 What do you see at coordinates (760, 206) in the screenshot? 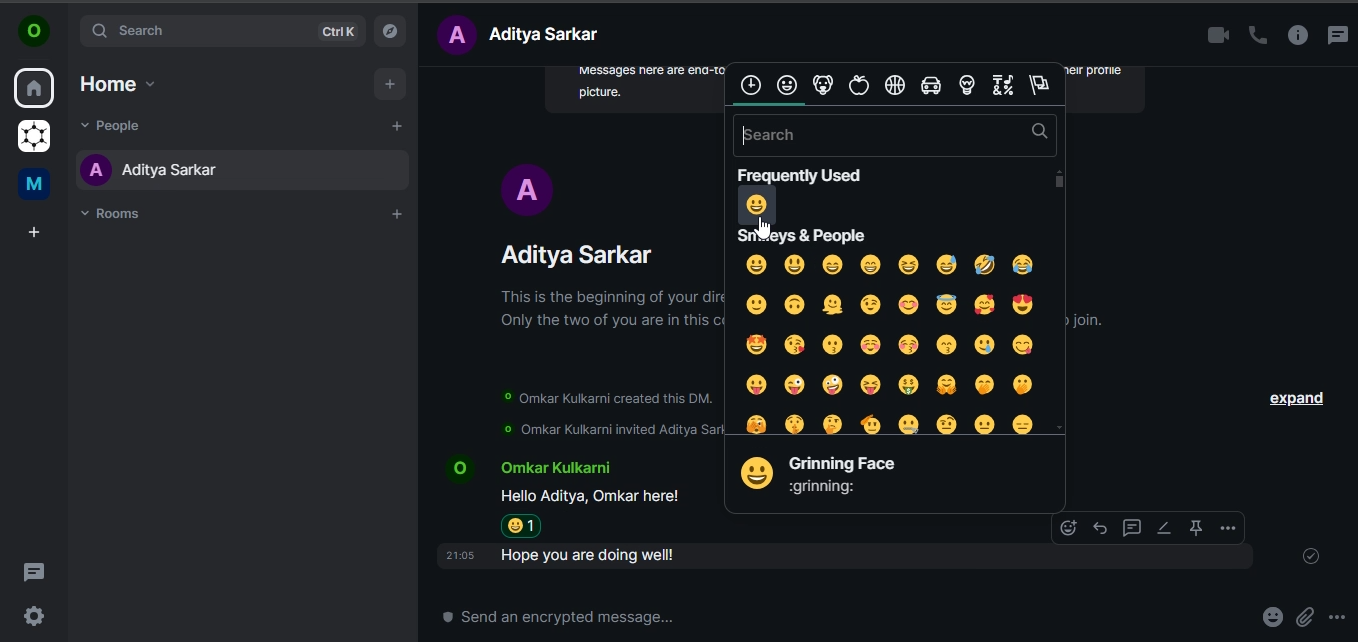
I see `grinning face` at bounding box center [760, 206].